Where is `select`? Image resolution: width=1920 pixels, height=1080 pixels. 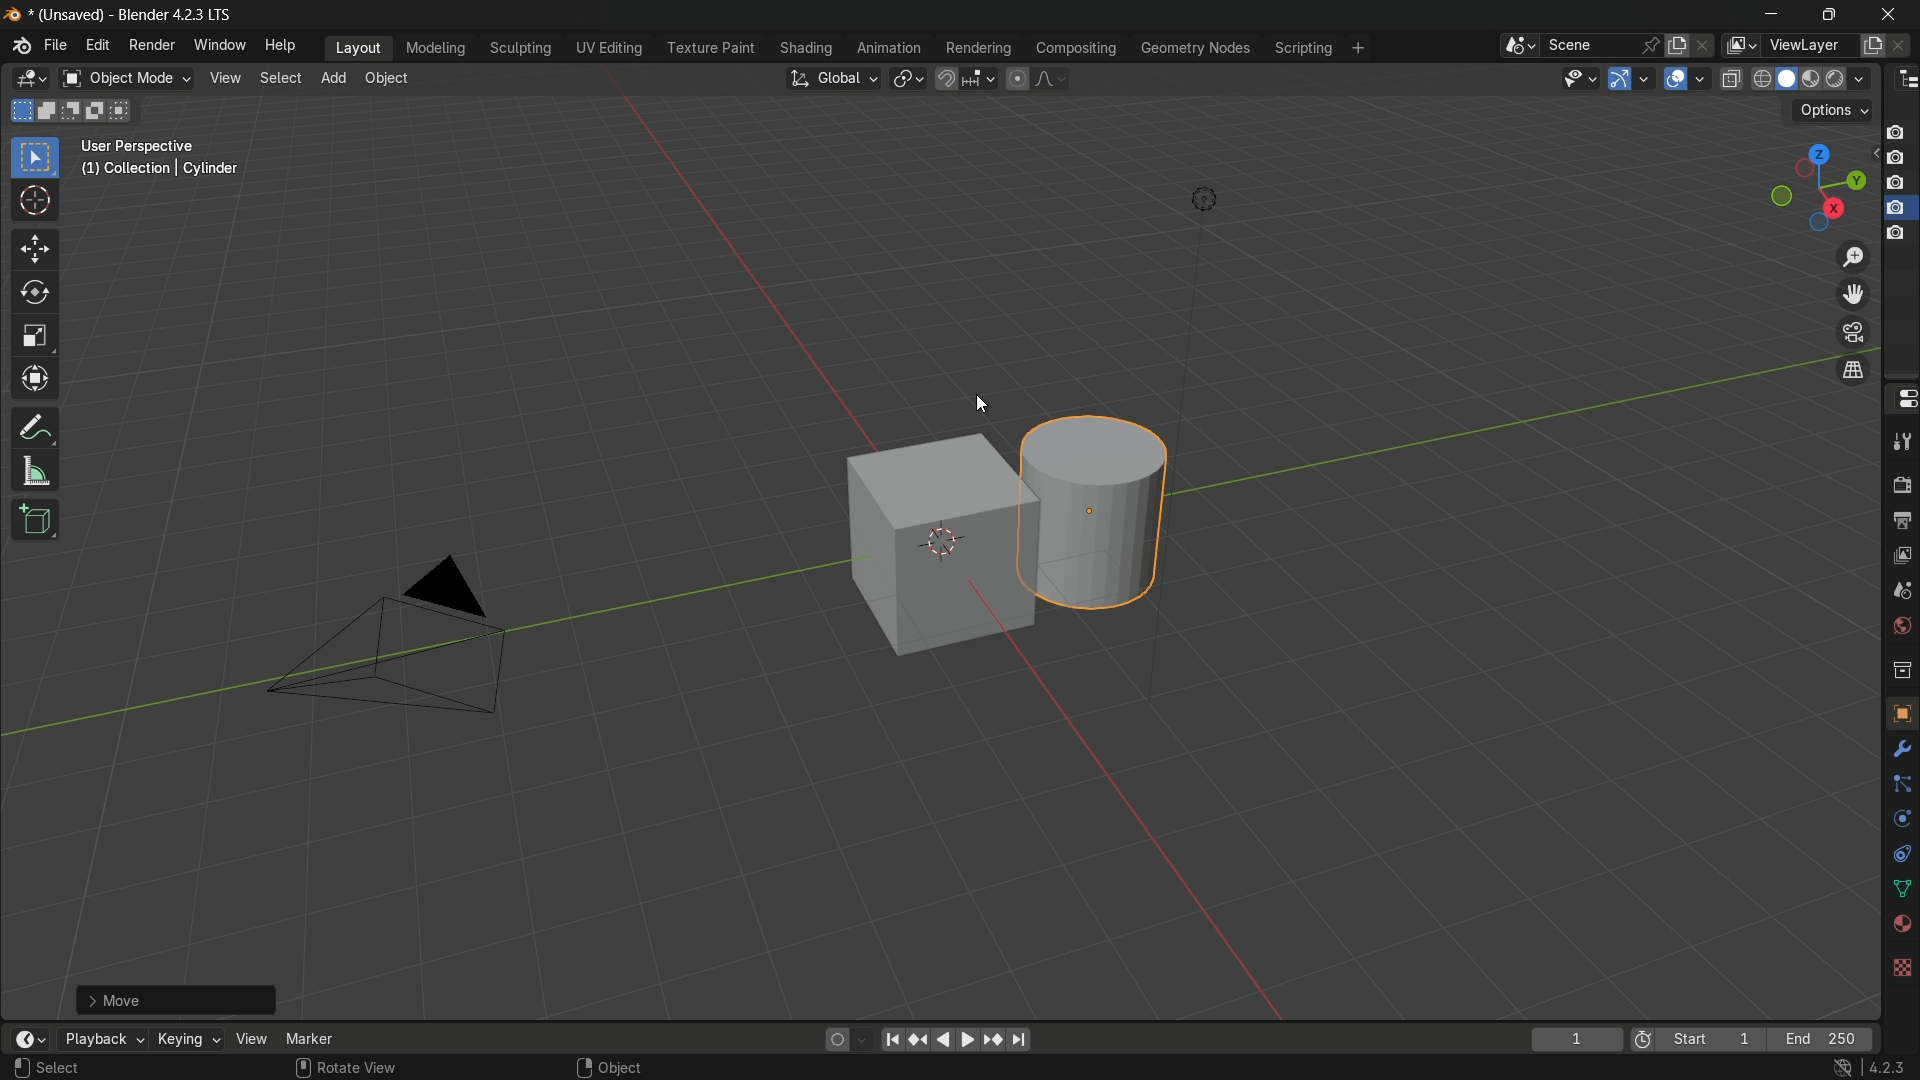
select is located at coordinates (279, 78).